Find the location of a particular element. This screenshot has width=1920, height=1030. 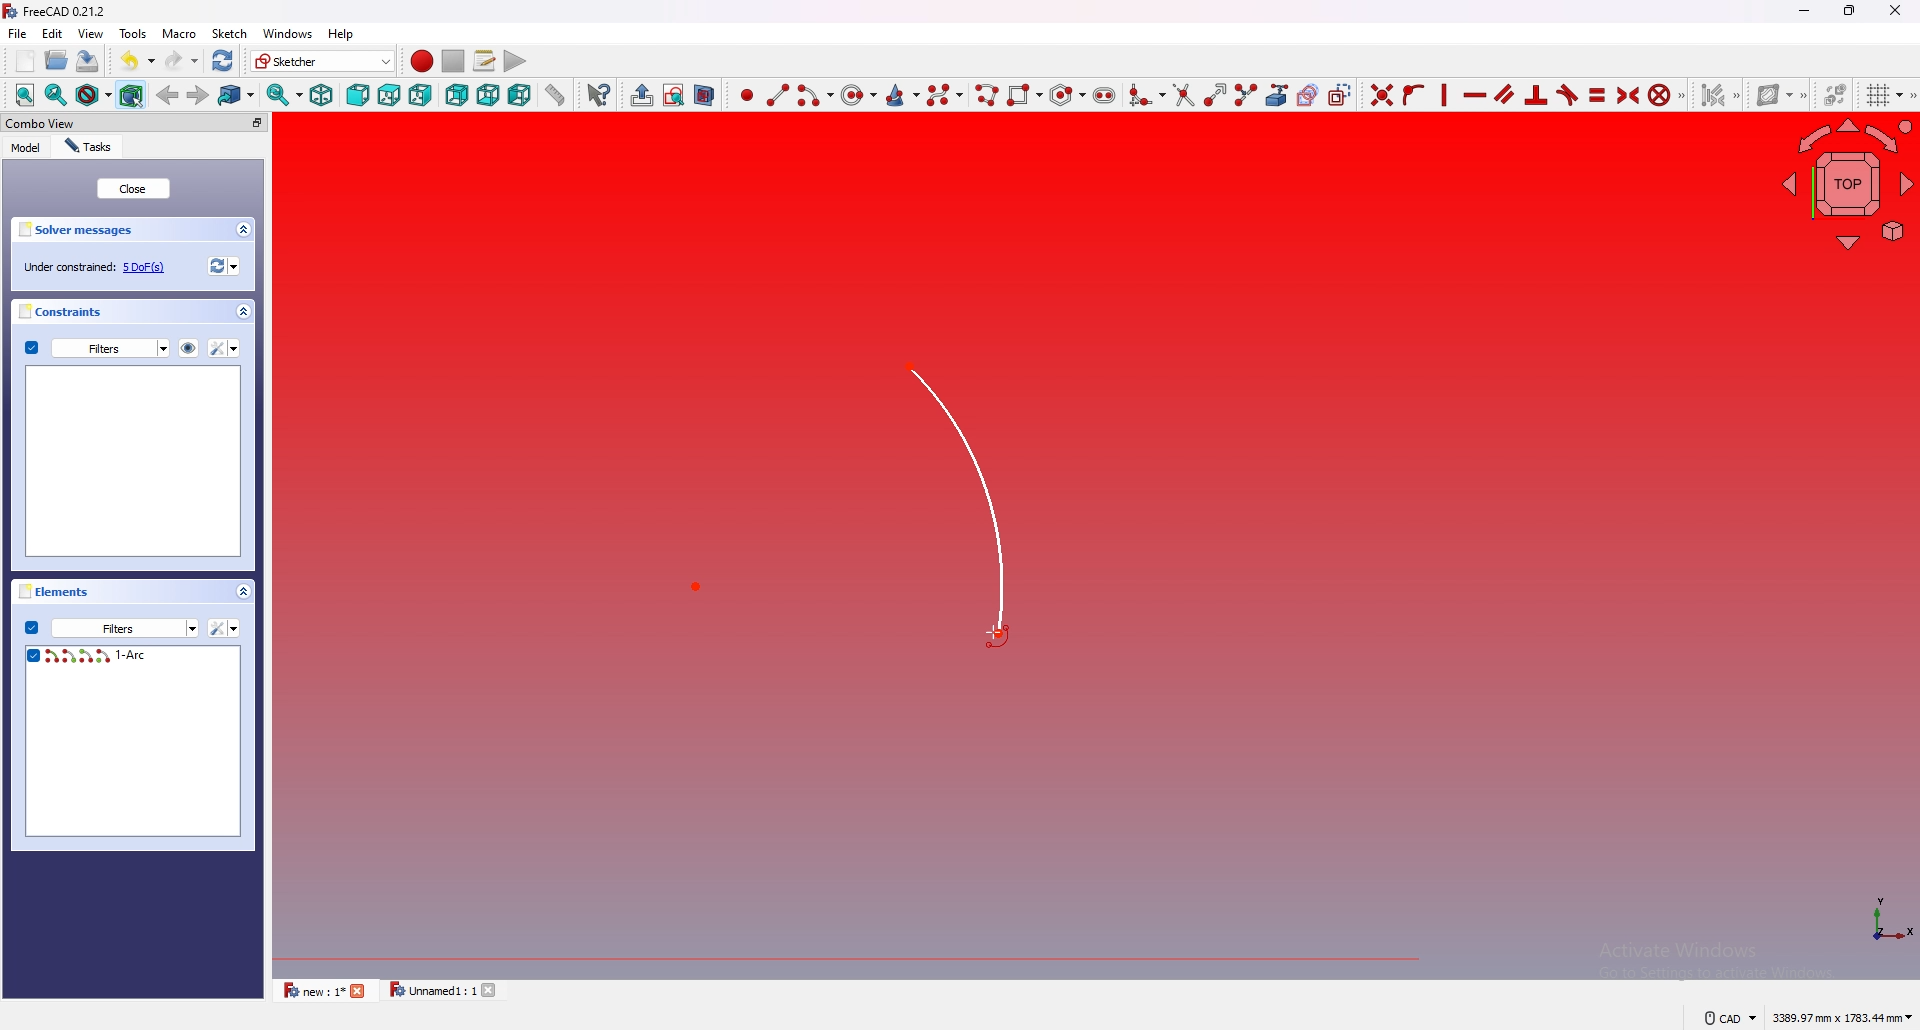

isometric is located at coordinates (321, 94).